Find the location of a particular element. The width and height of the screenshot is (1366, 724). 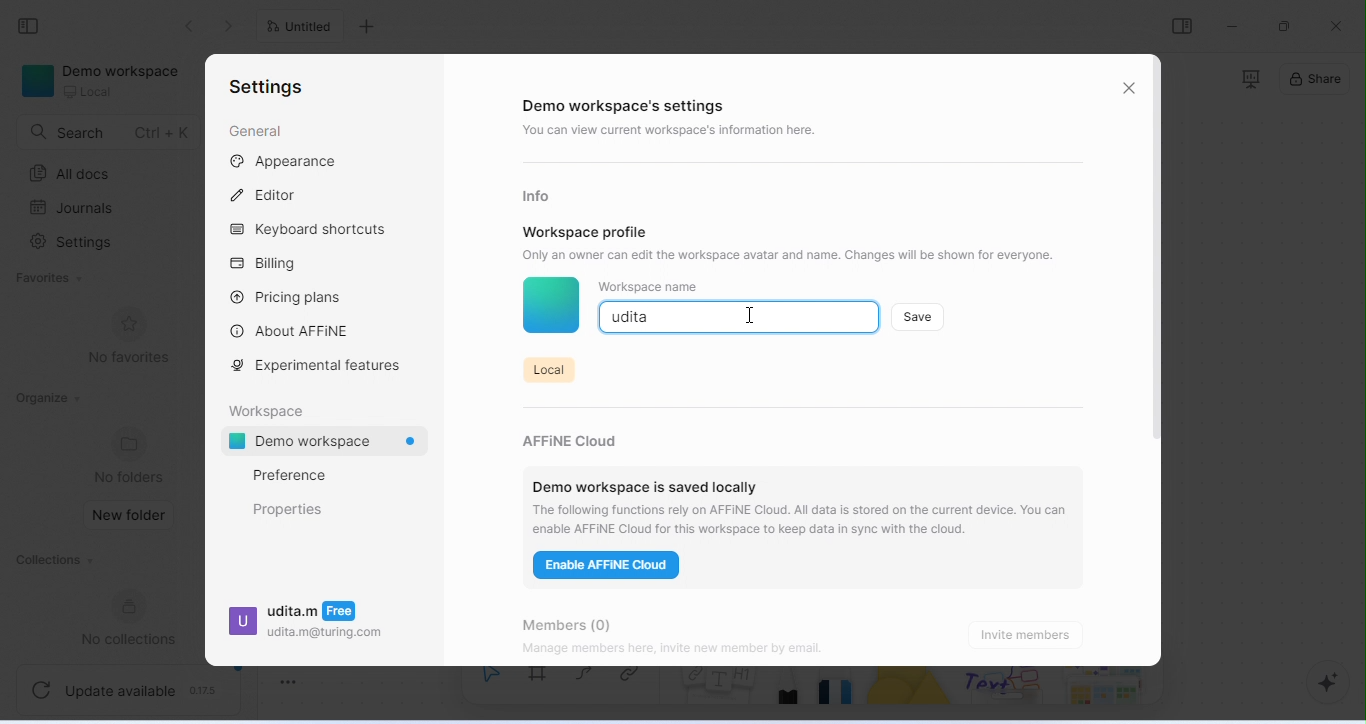

pencil is located at coordinates (790, 693).